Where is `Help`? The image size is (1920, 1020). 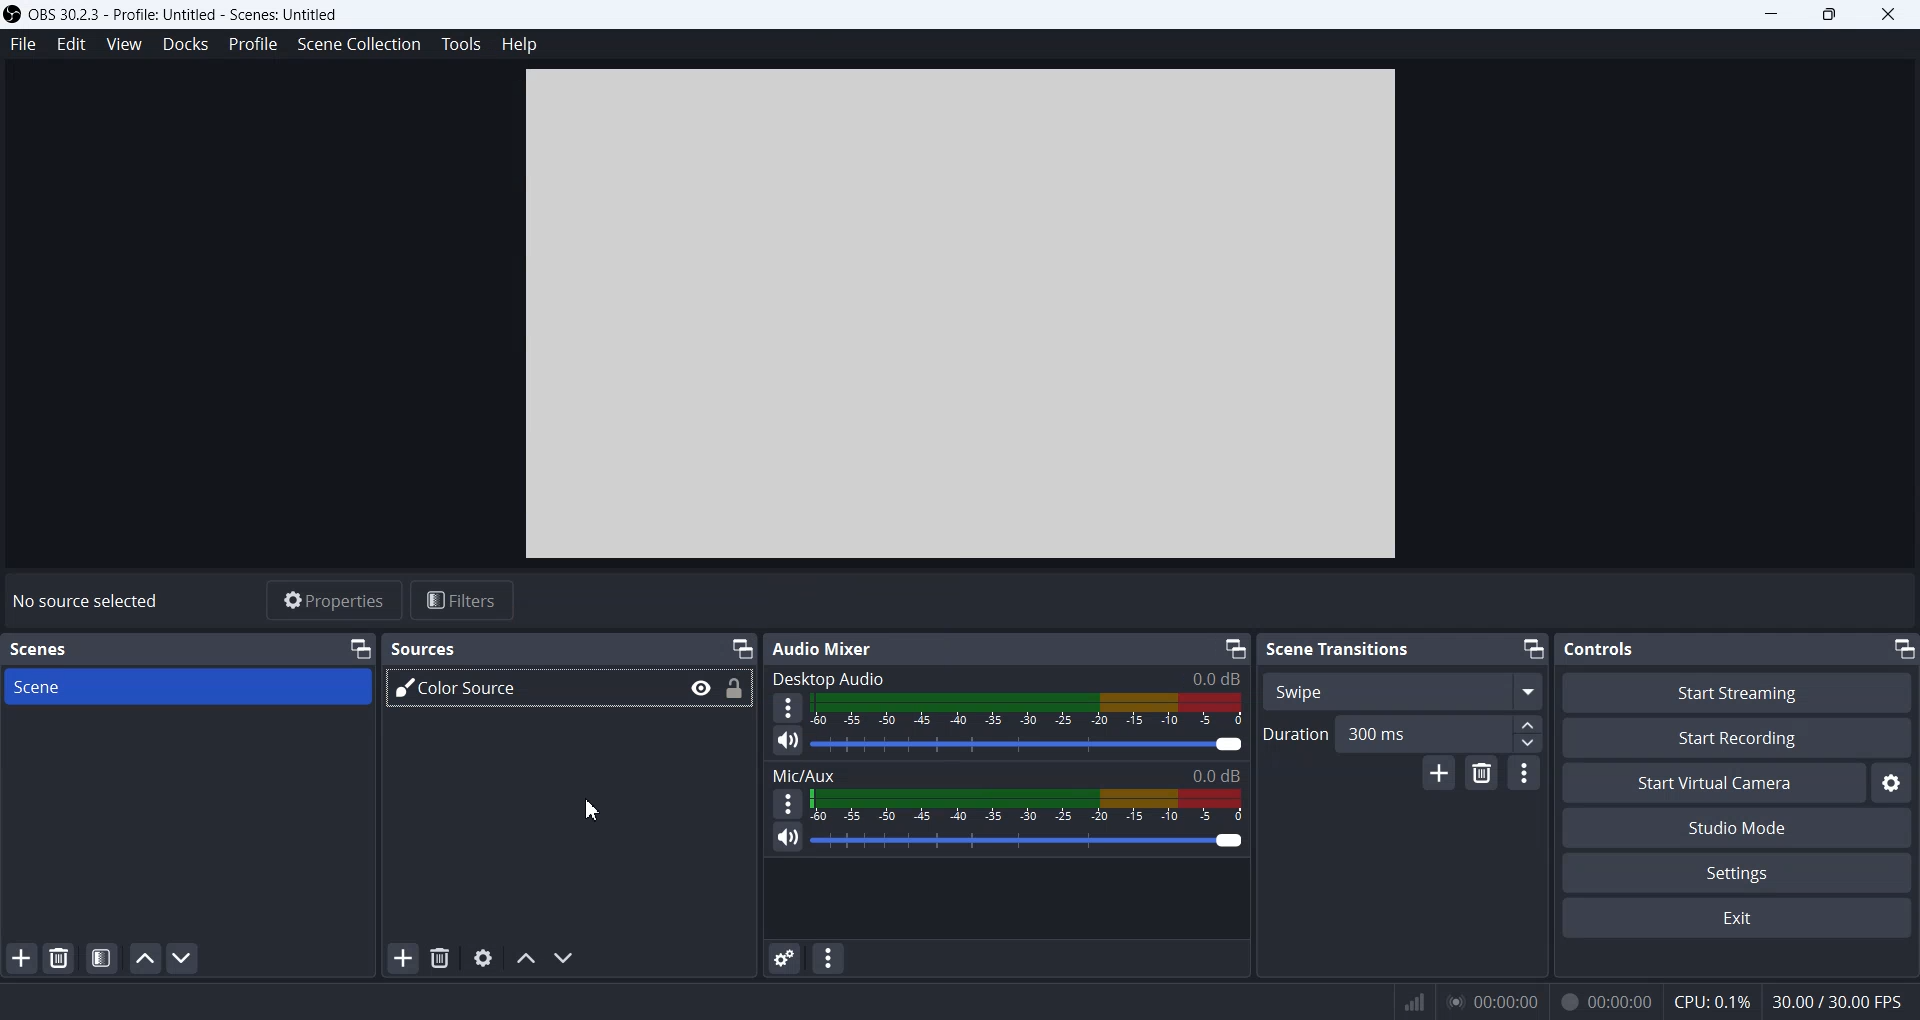 Help is located at coordinates (522, 43).